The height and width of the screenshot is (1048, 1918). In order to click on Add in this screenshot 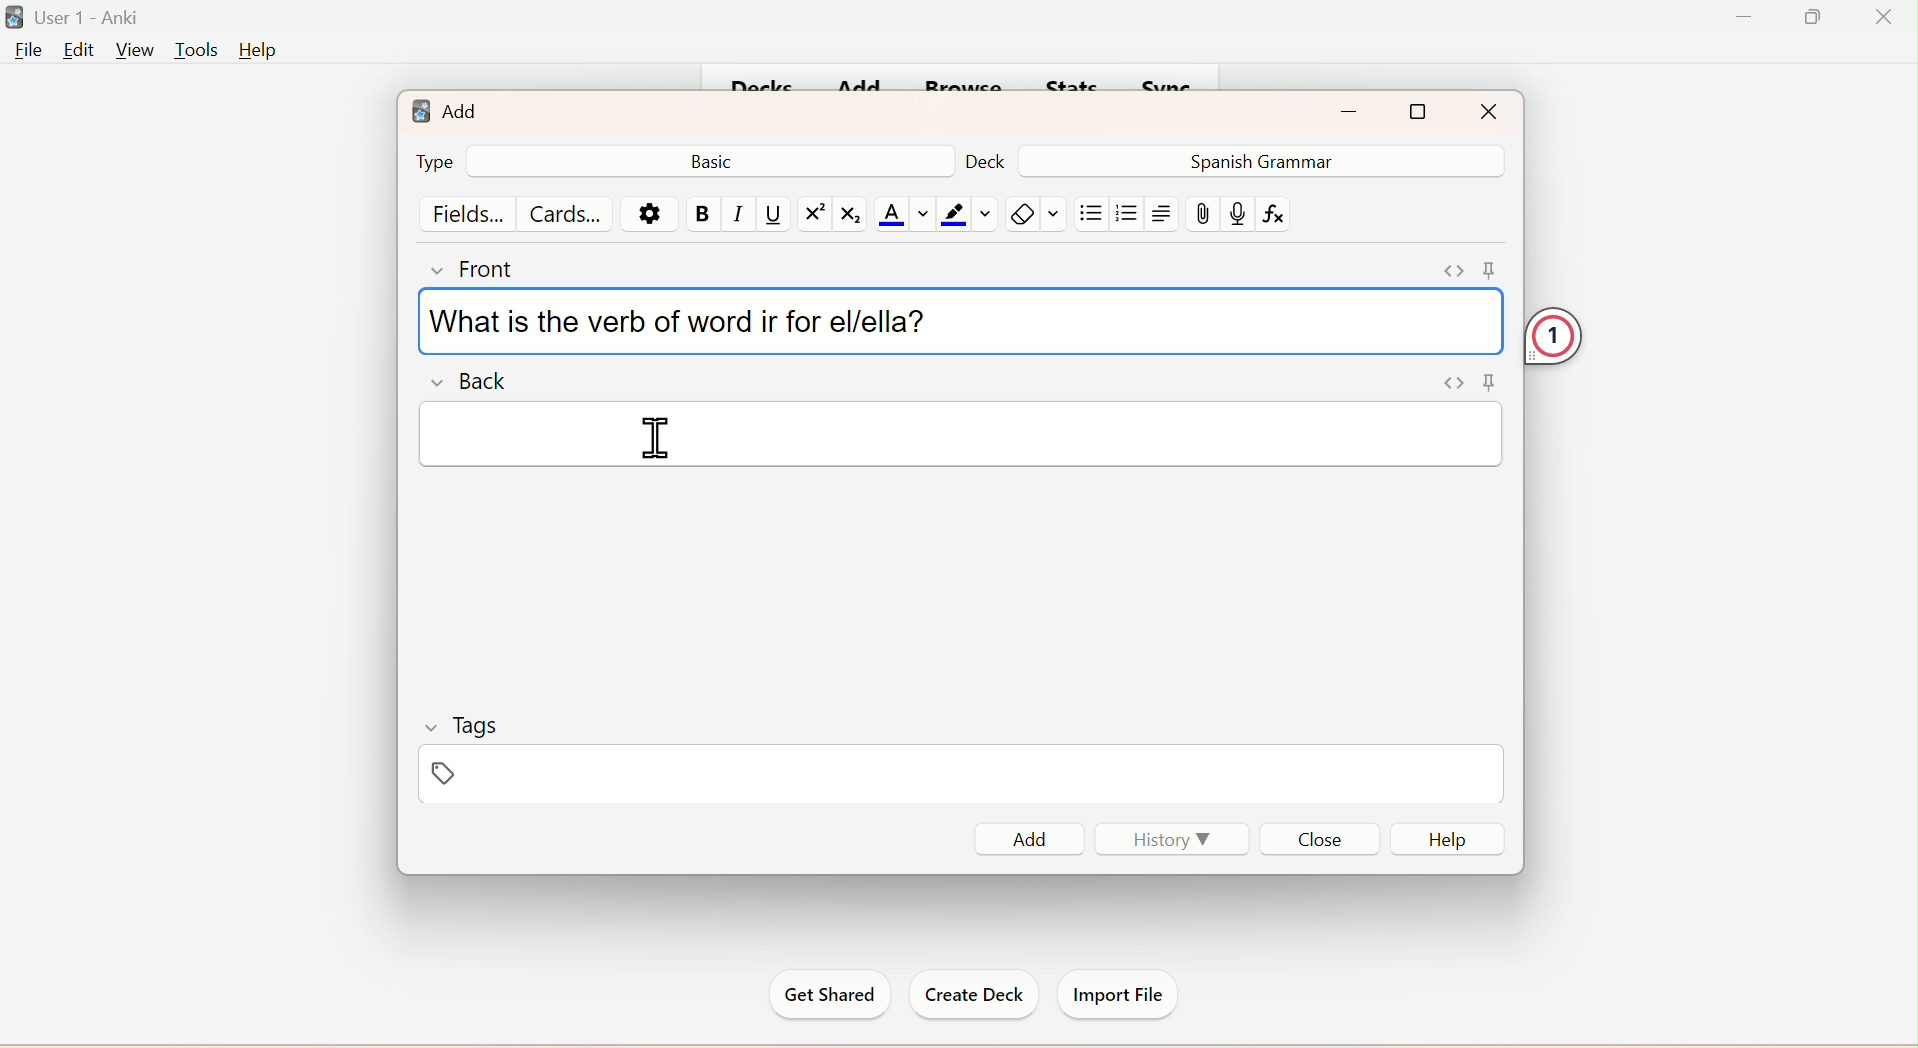, I will do `click(1035, 836)`.